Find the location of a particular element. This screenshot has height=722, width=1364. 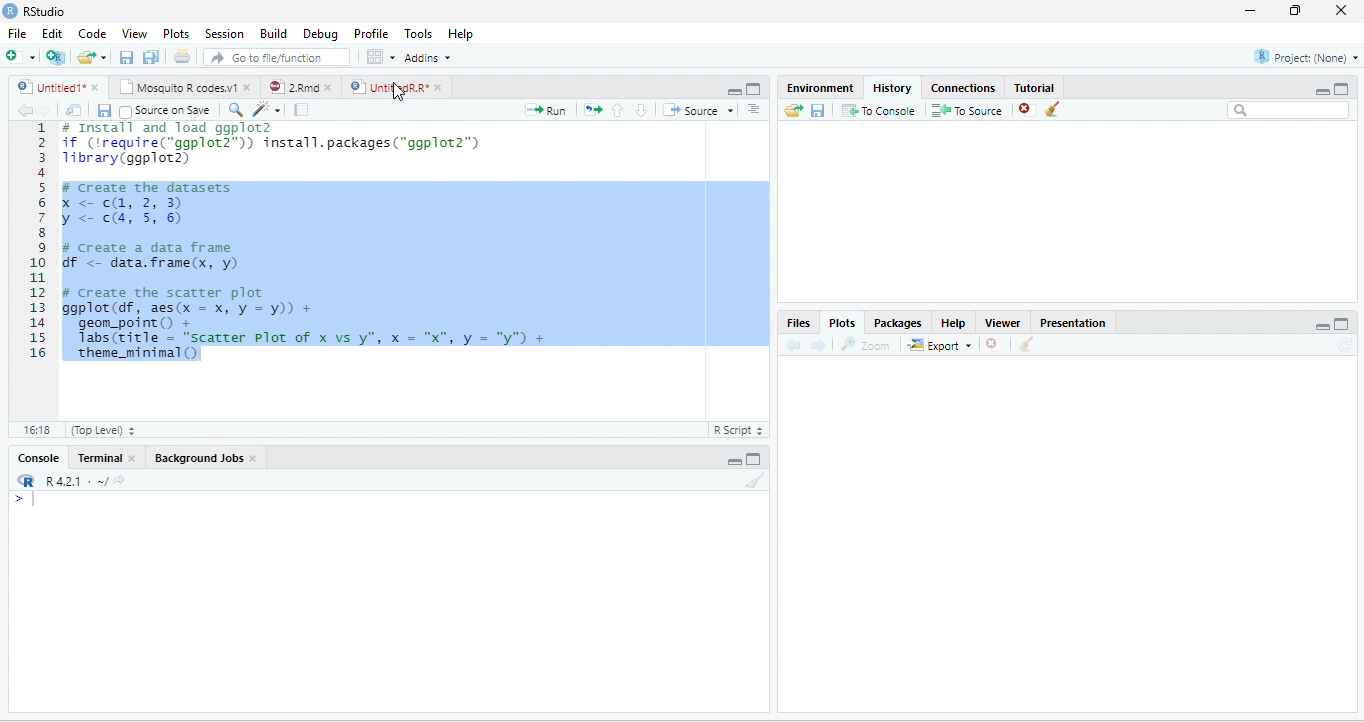

Go to previous section/chunk is located at coordinates (618, 110).